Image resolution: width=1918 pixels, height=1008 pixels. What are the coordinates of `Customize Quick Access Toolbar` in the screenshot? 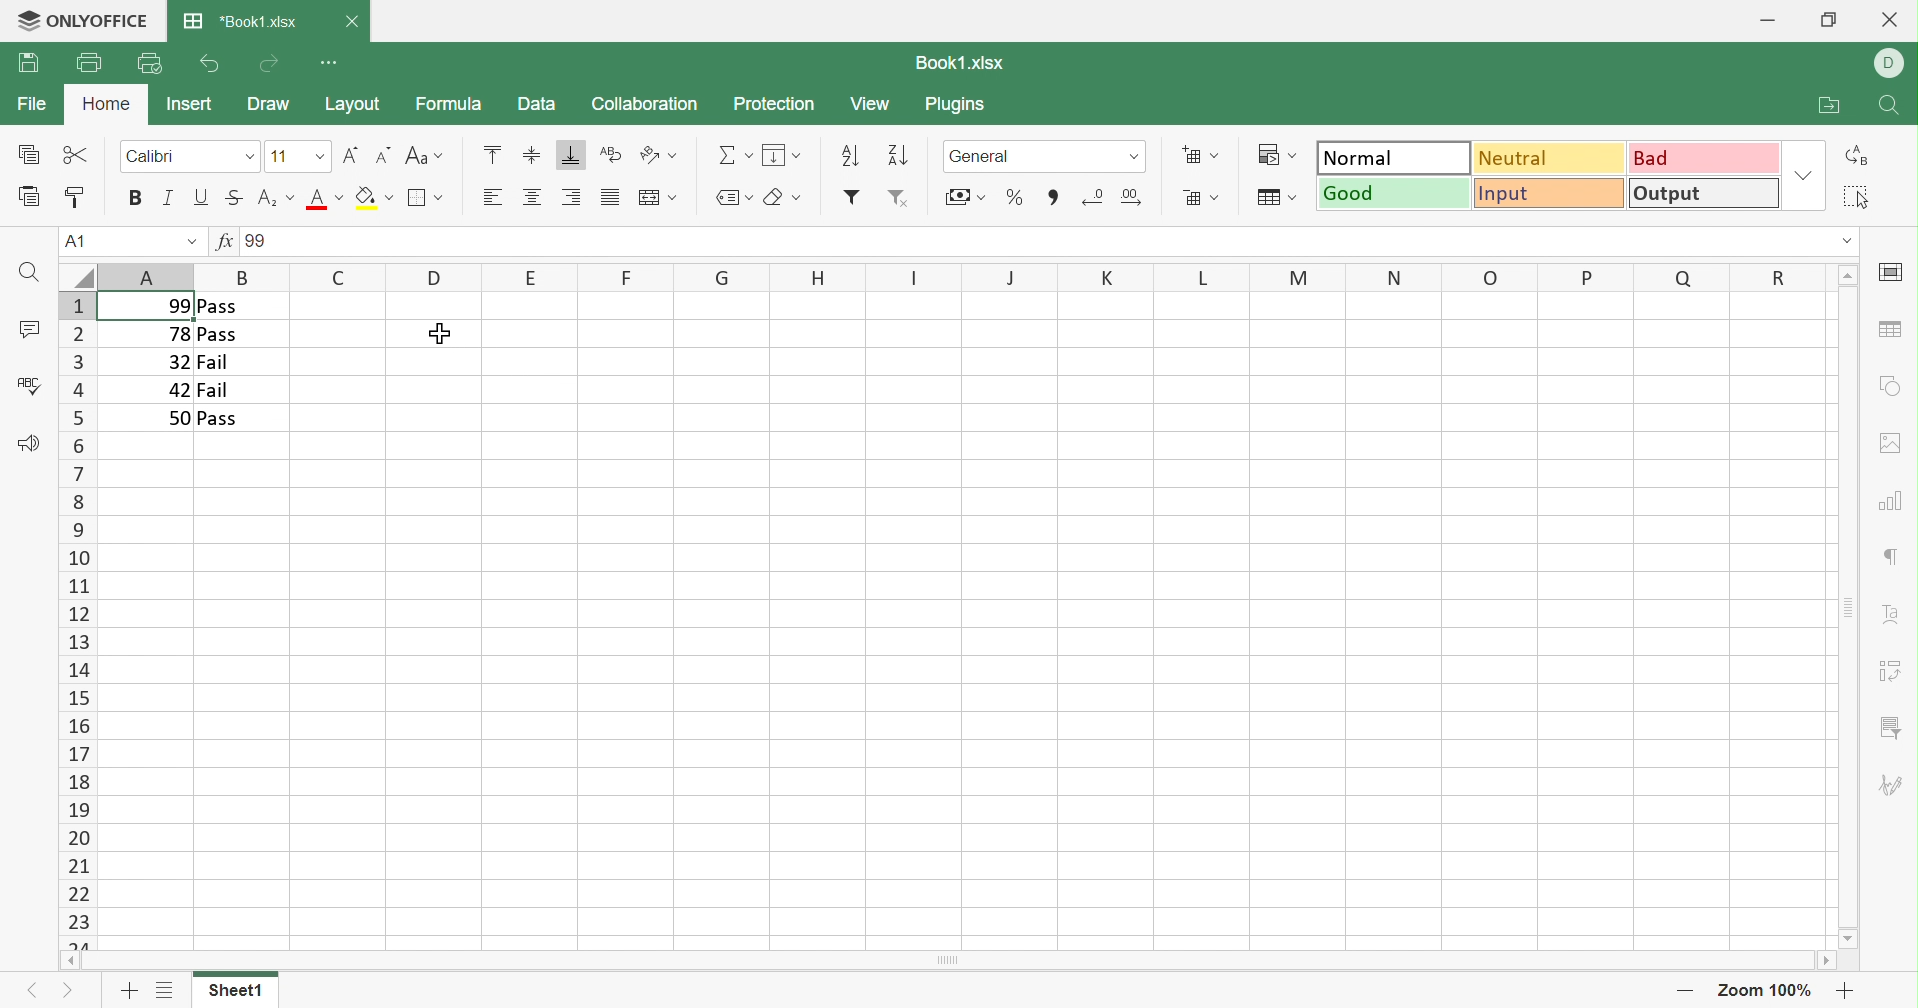 It's located at (332, 63).